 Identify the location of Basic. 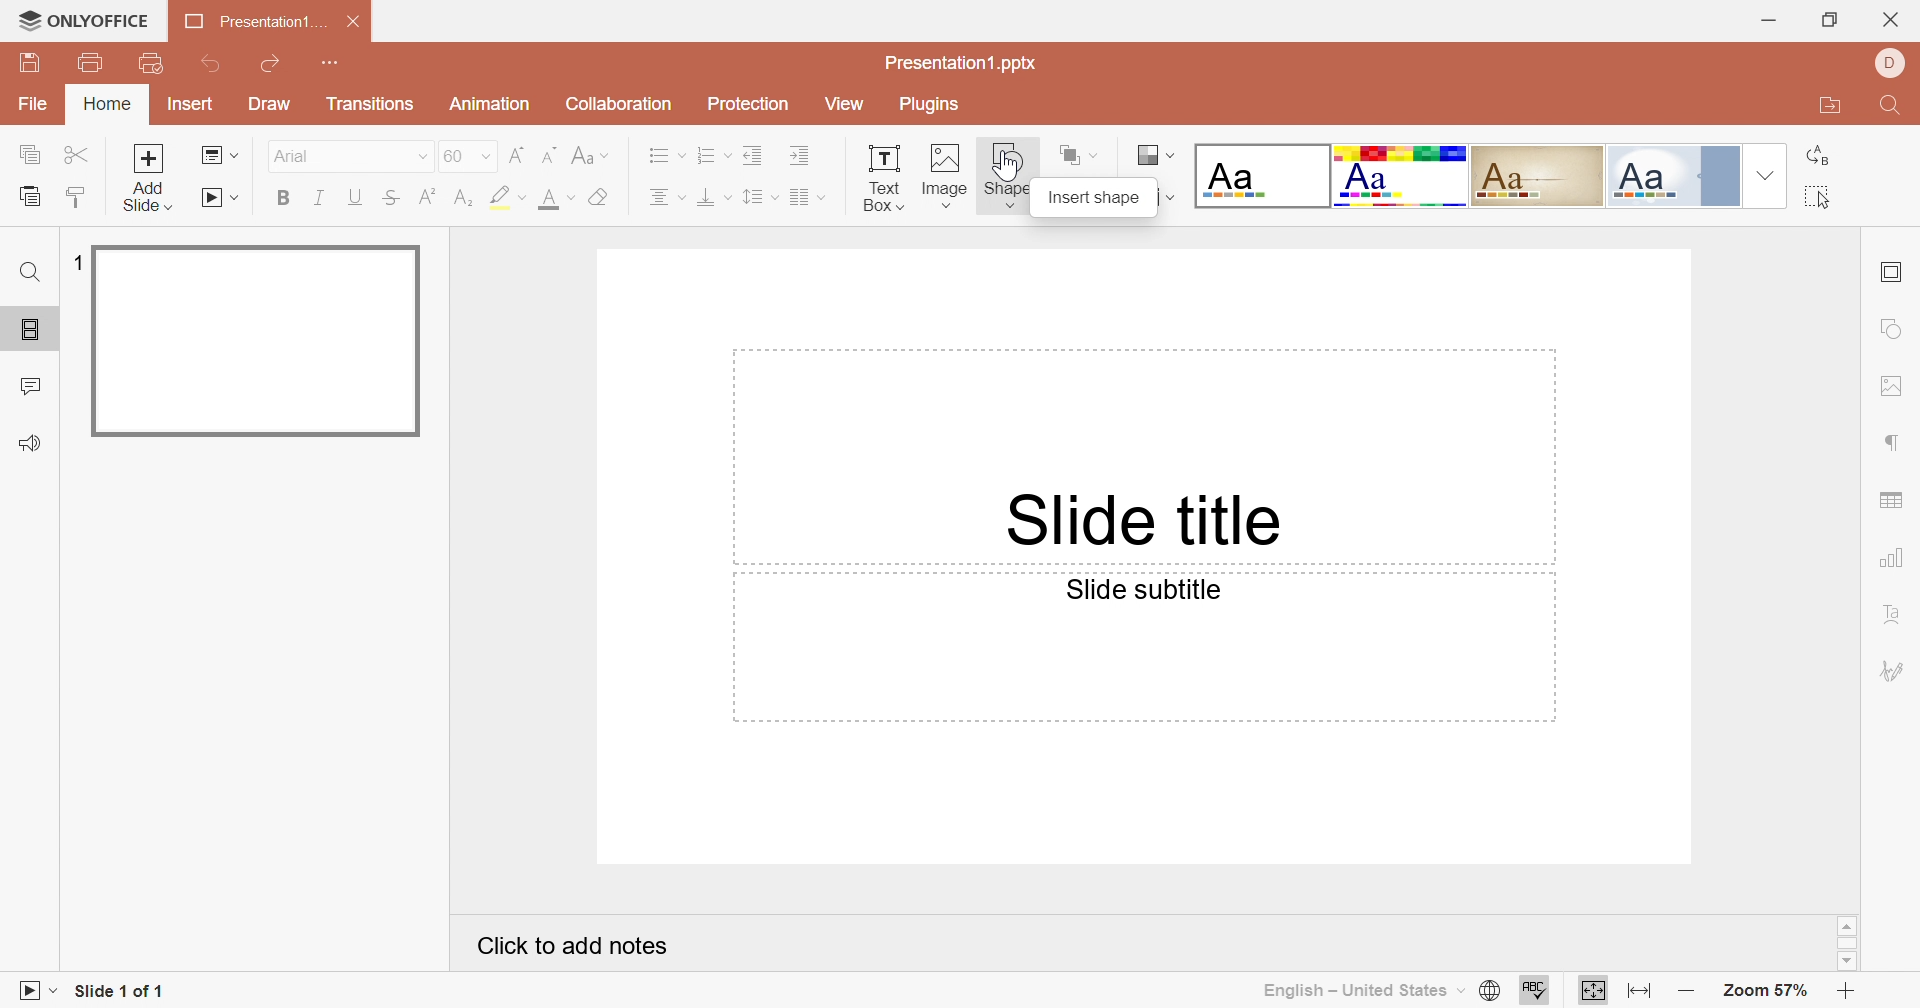
(1403, 179).